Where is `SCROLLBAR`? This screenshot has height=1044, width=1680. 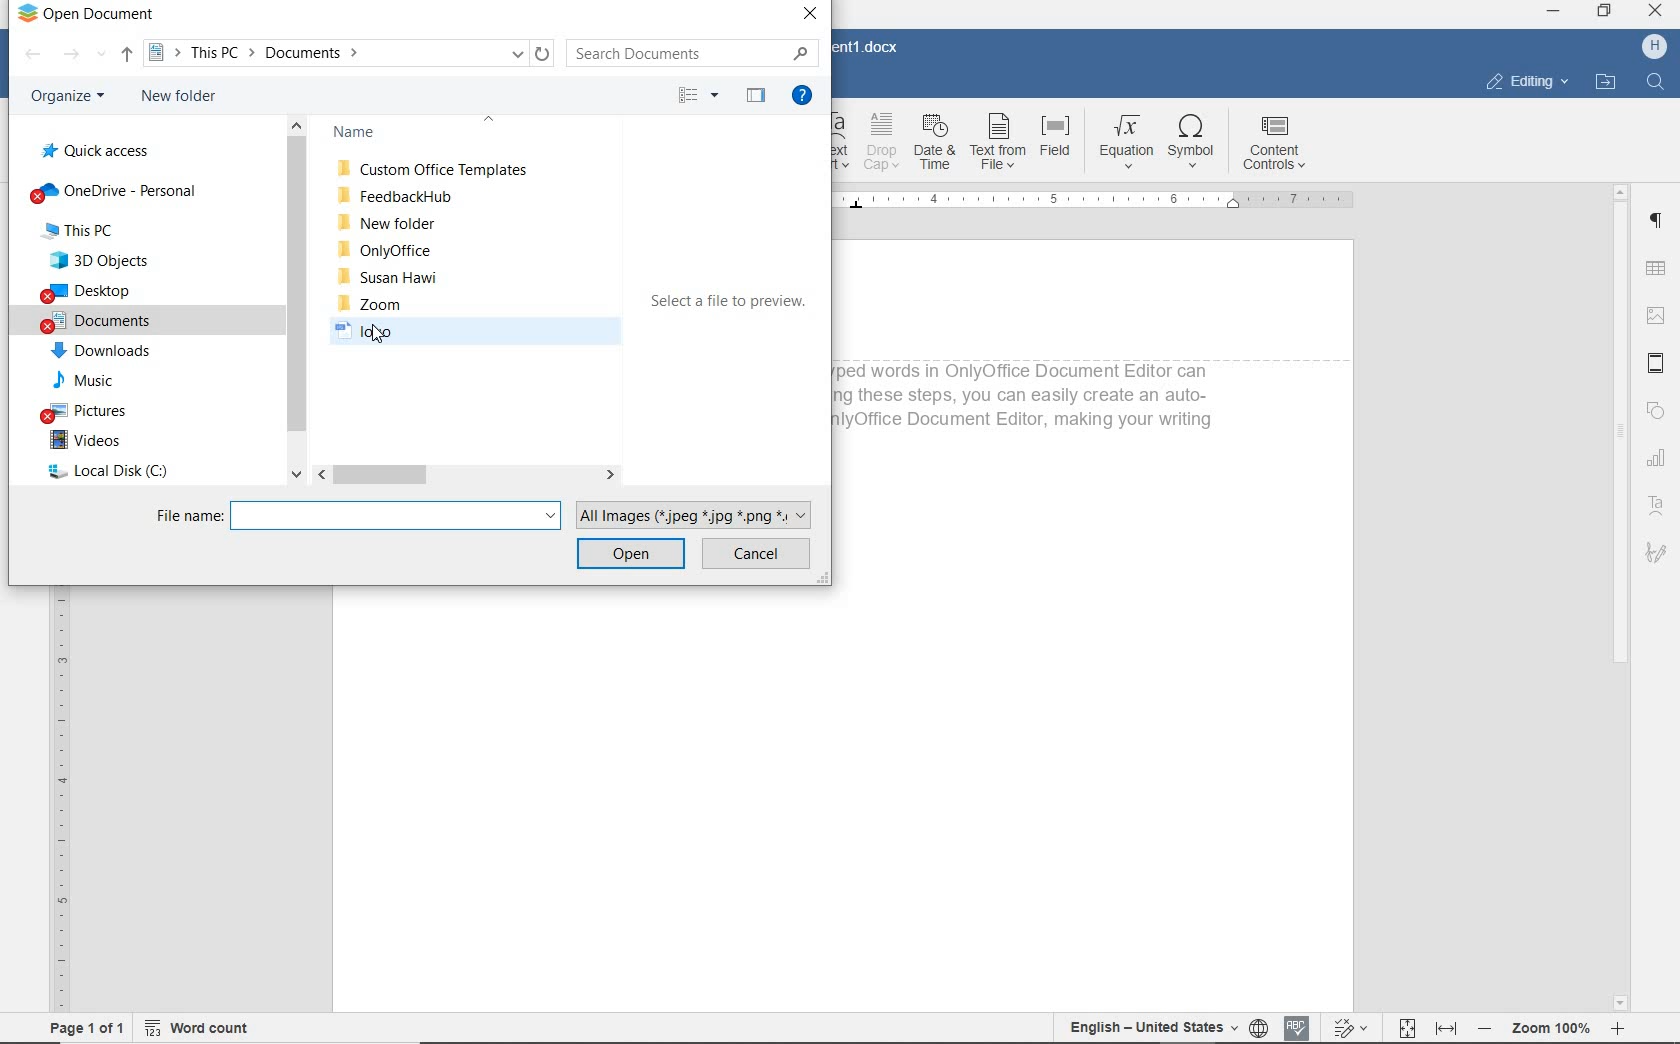 SCROLLBAR is located at coordinates (467, 475).